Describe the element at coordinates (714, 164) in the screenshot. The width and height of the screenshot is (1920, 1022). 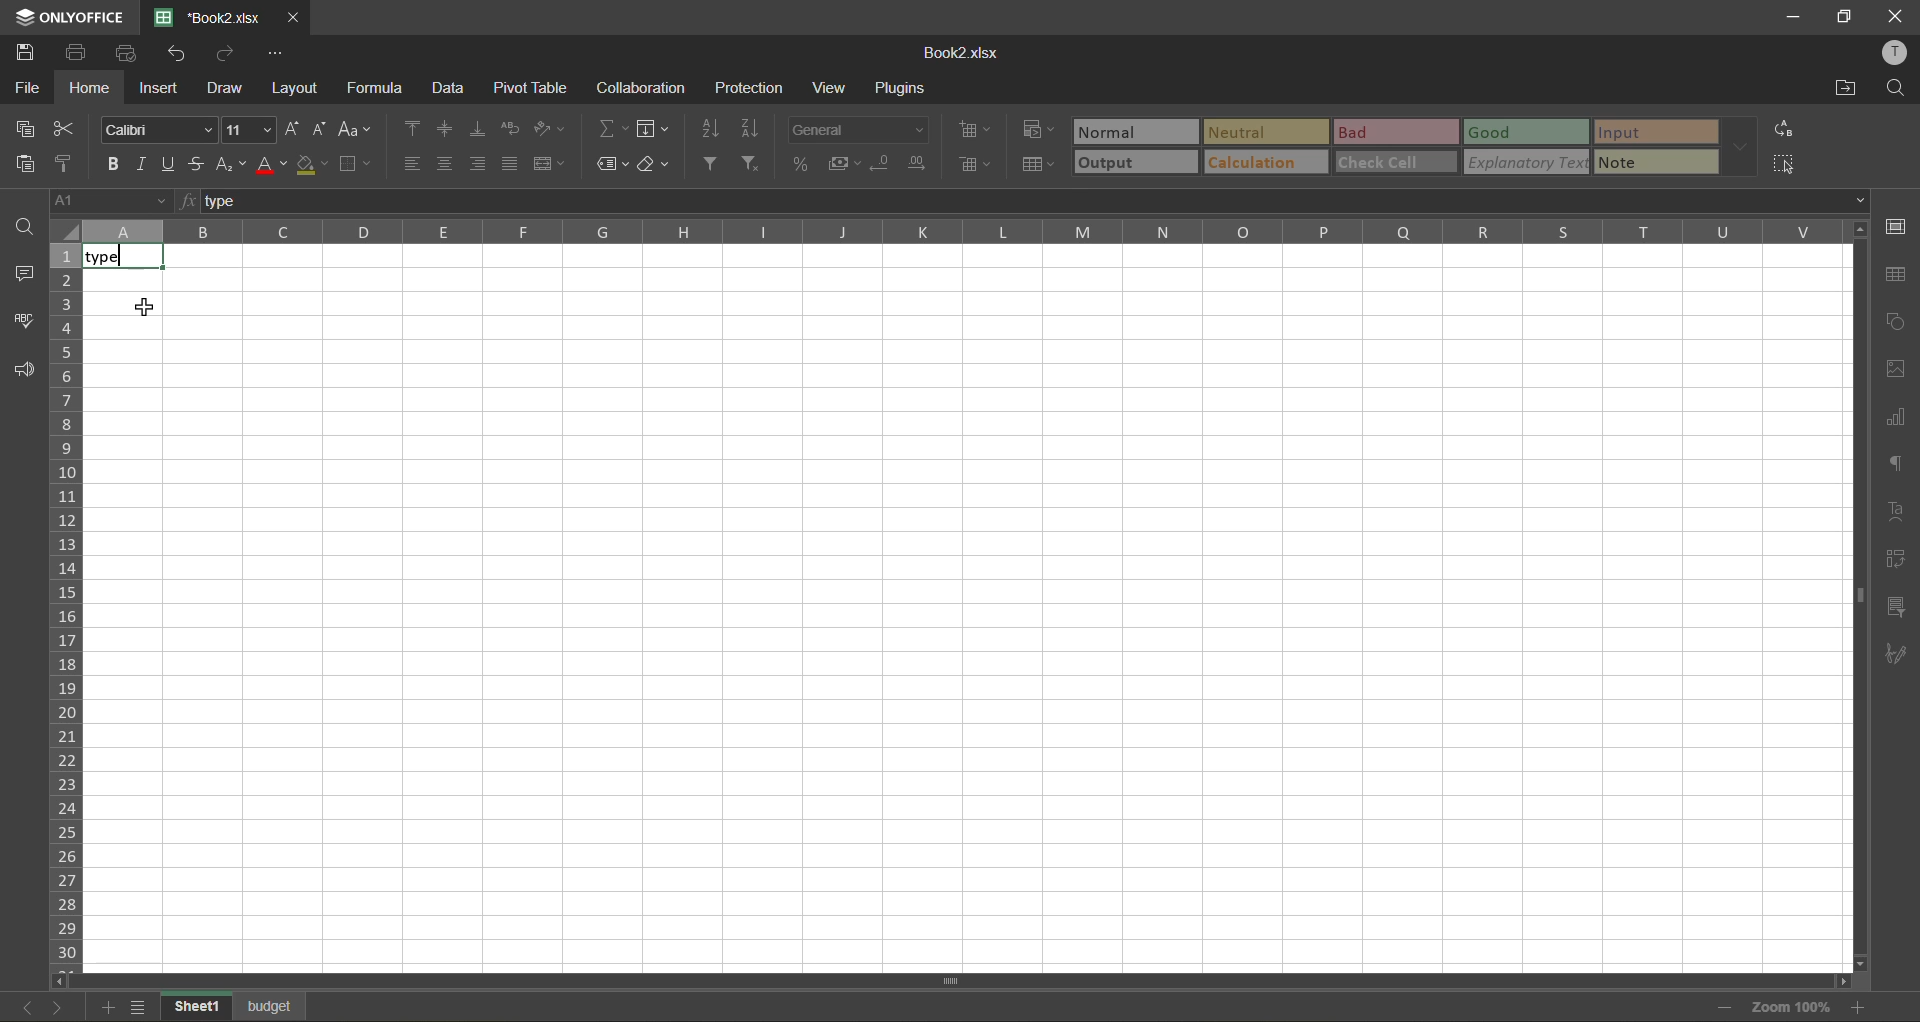
I see `filter` at that location.